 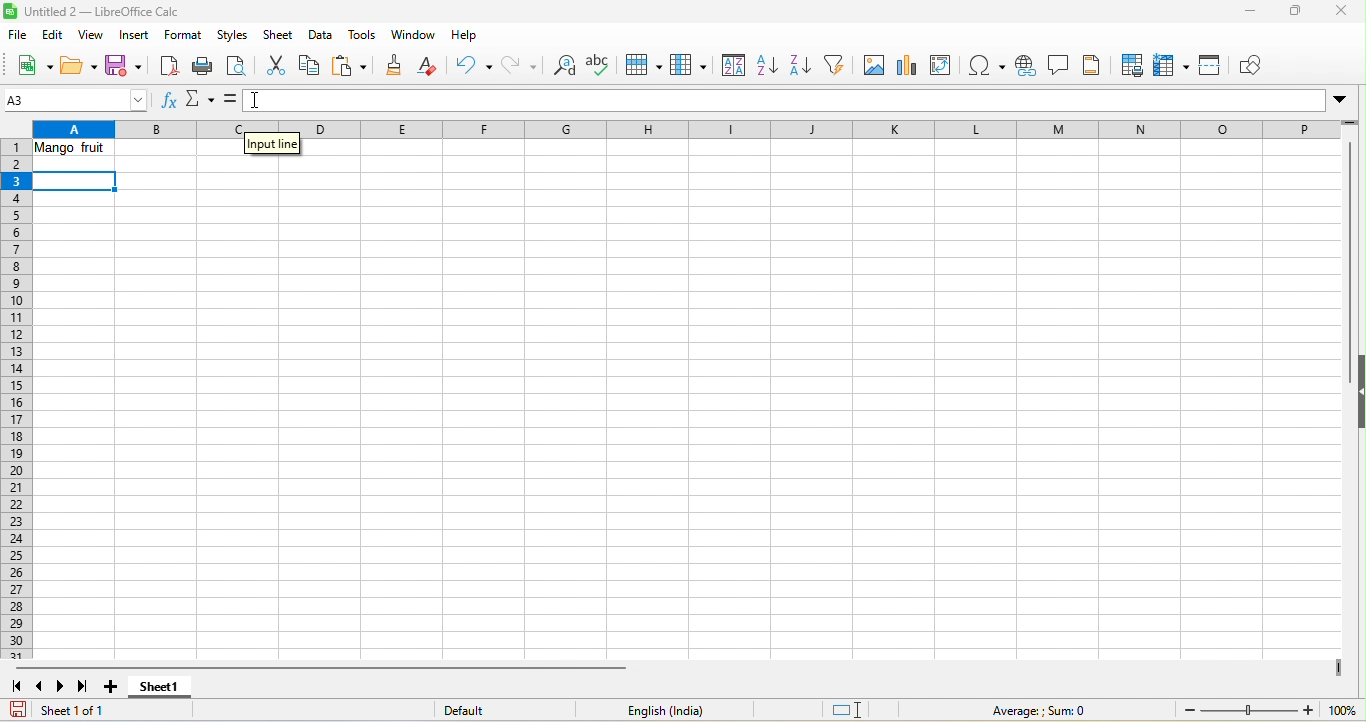 What do you see at coordinates (1248, 13) in the screenshot?
I see `minimize` at bounding box center [1248, 13].